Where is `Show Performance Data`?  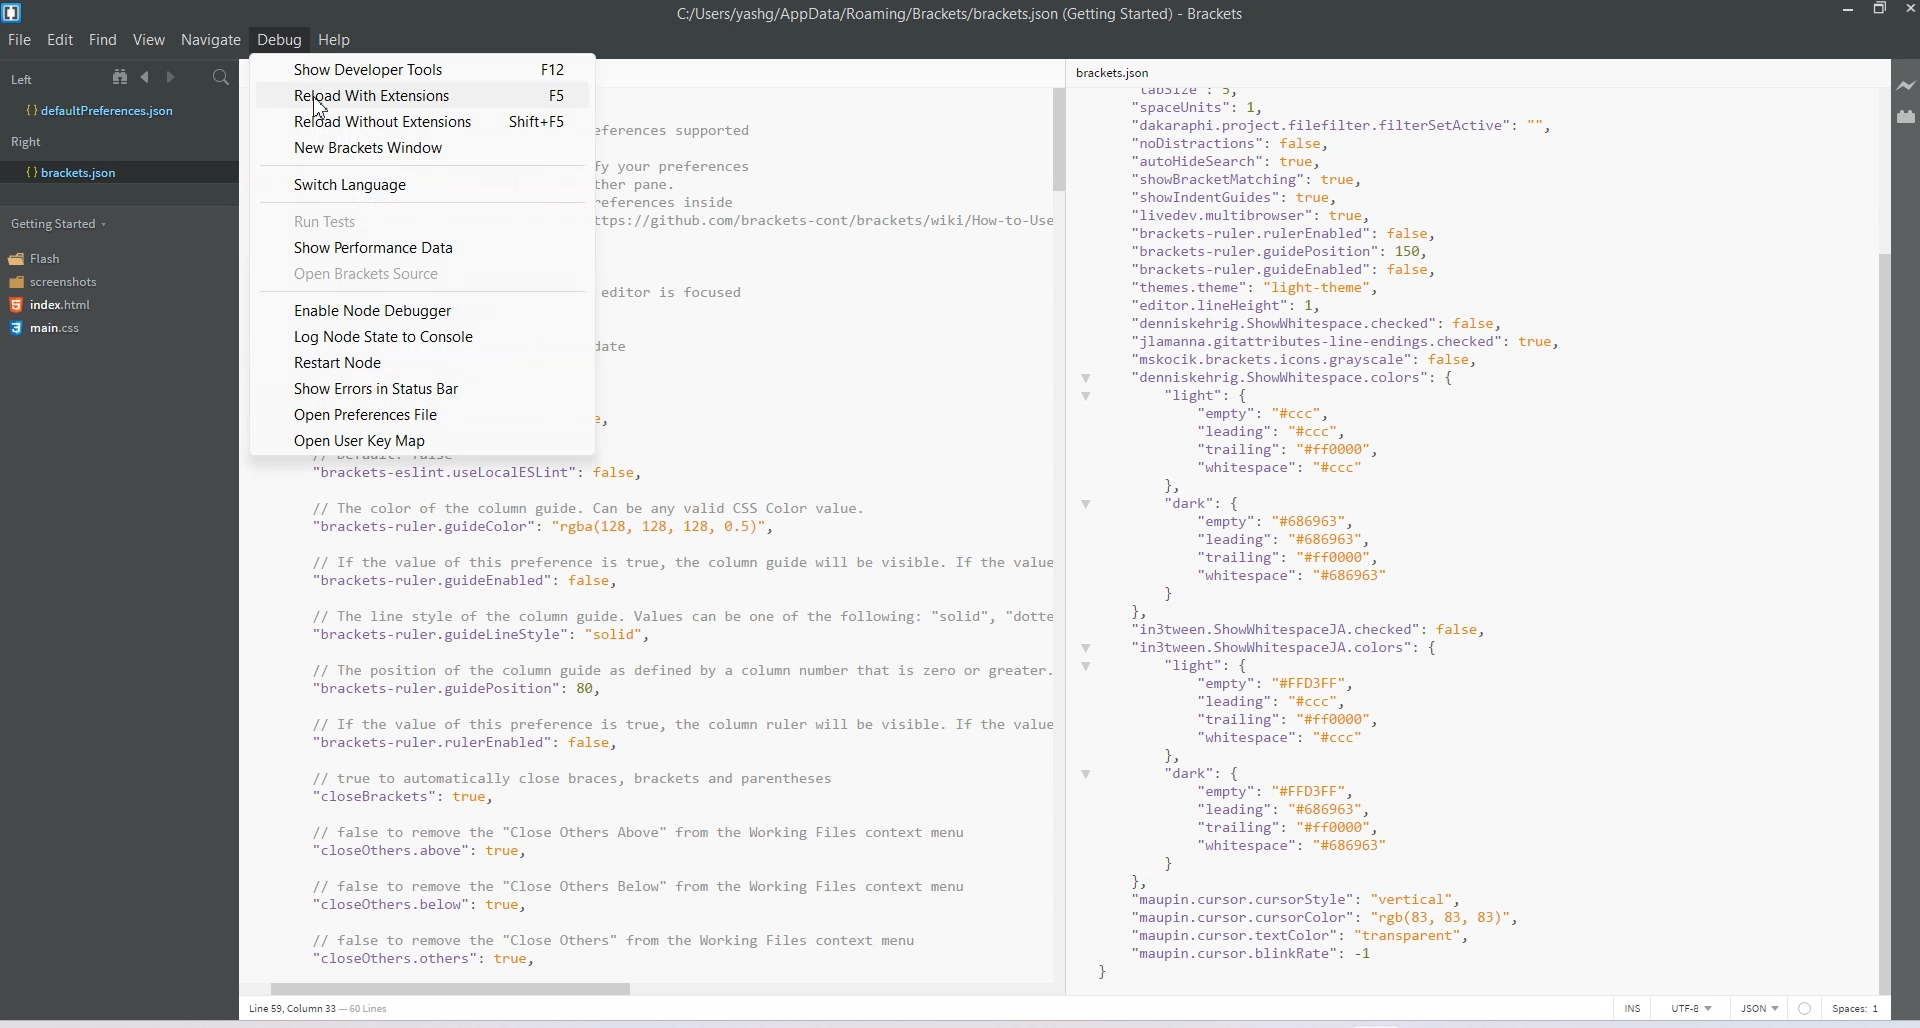
Show Performance Data is located at coordinates (428, 246).